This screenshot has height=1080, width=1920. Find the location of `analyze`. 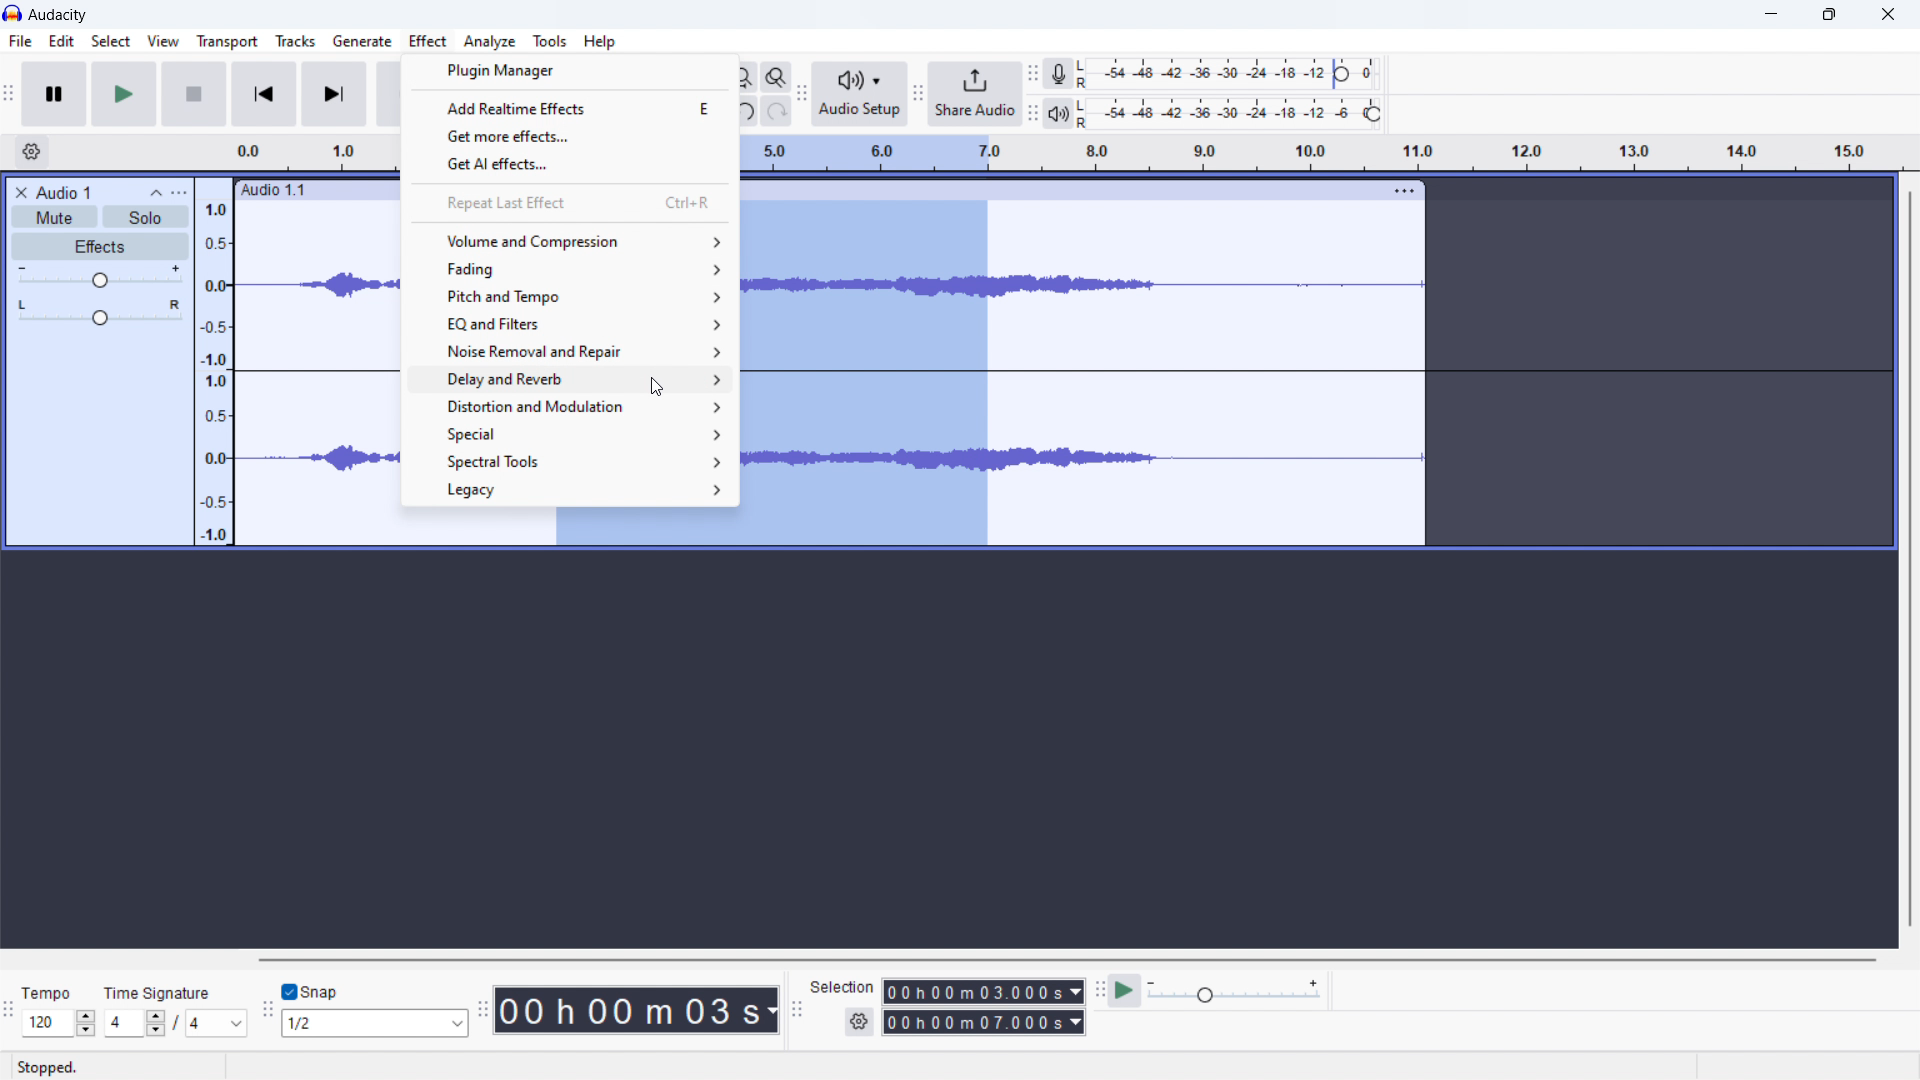

analyze is located at coordinates (490, 41).